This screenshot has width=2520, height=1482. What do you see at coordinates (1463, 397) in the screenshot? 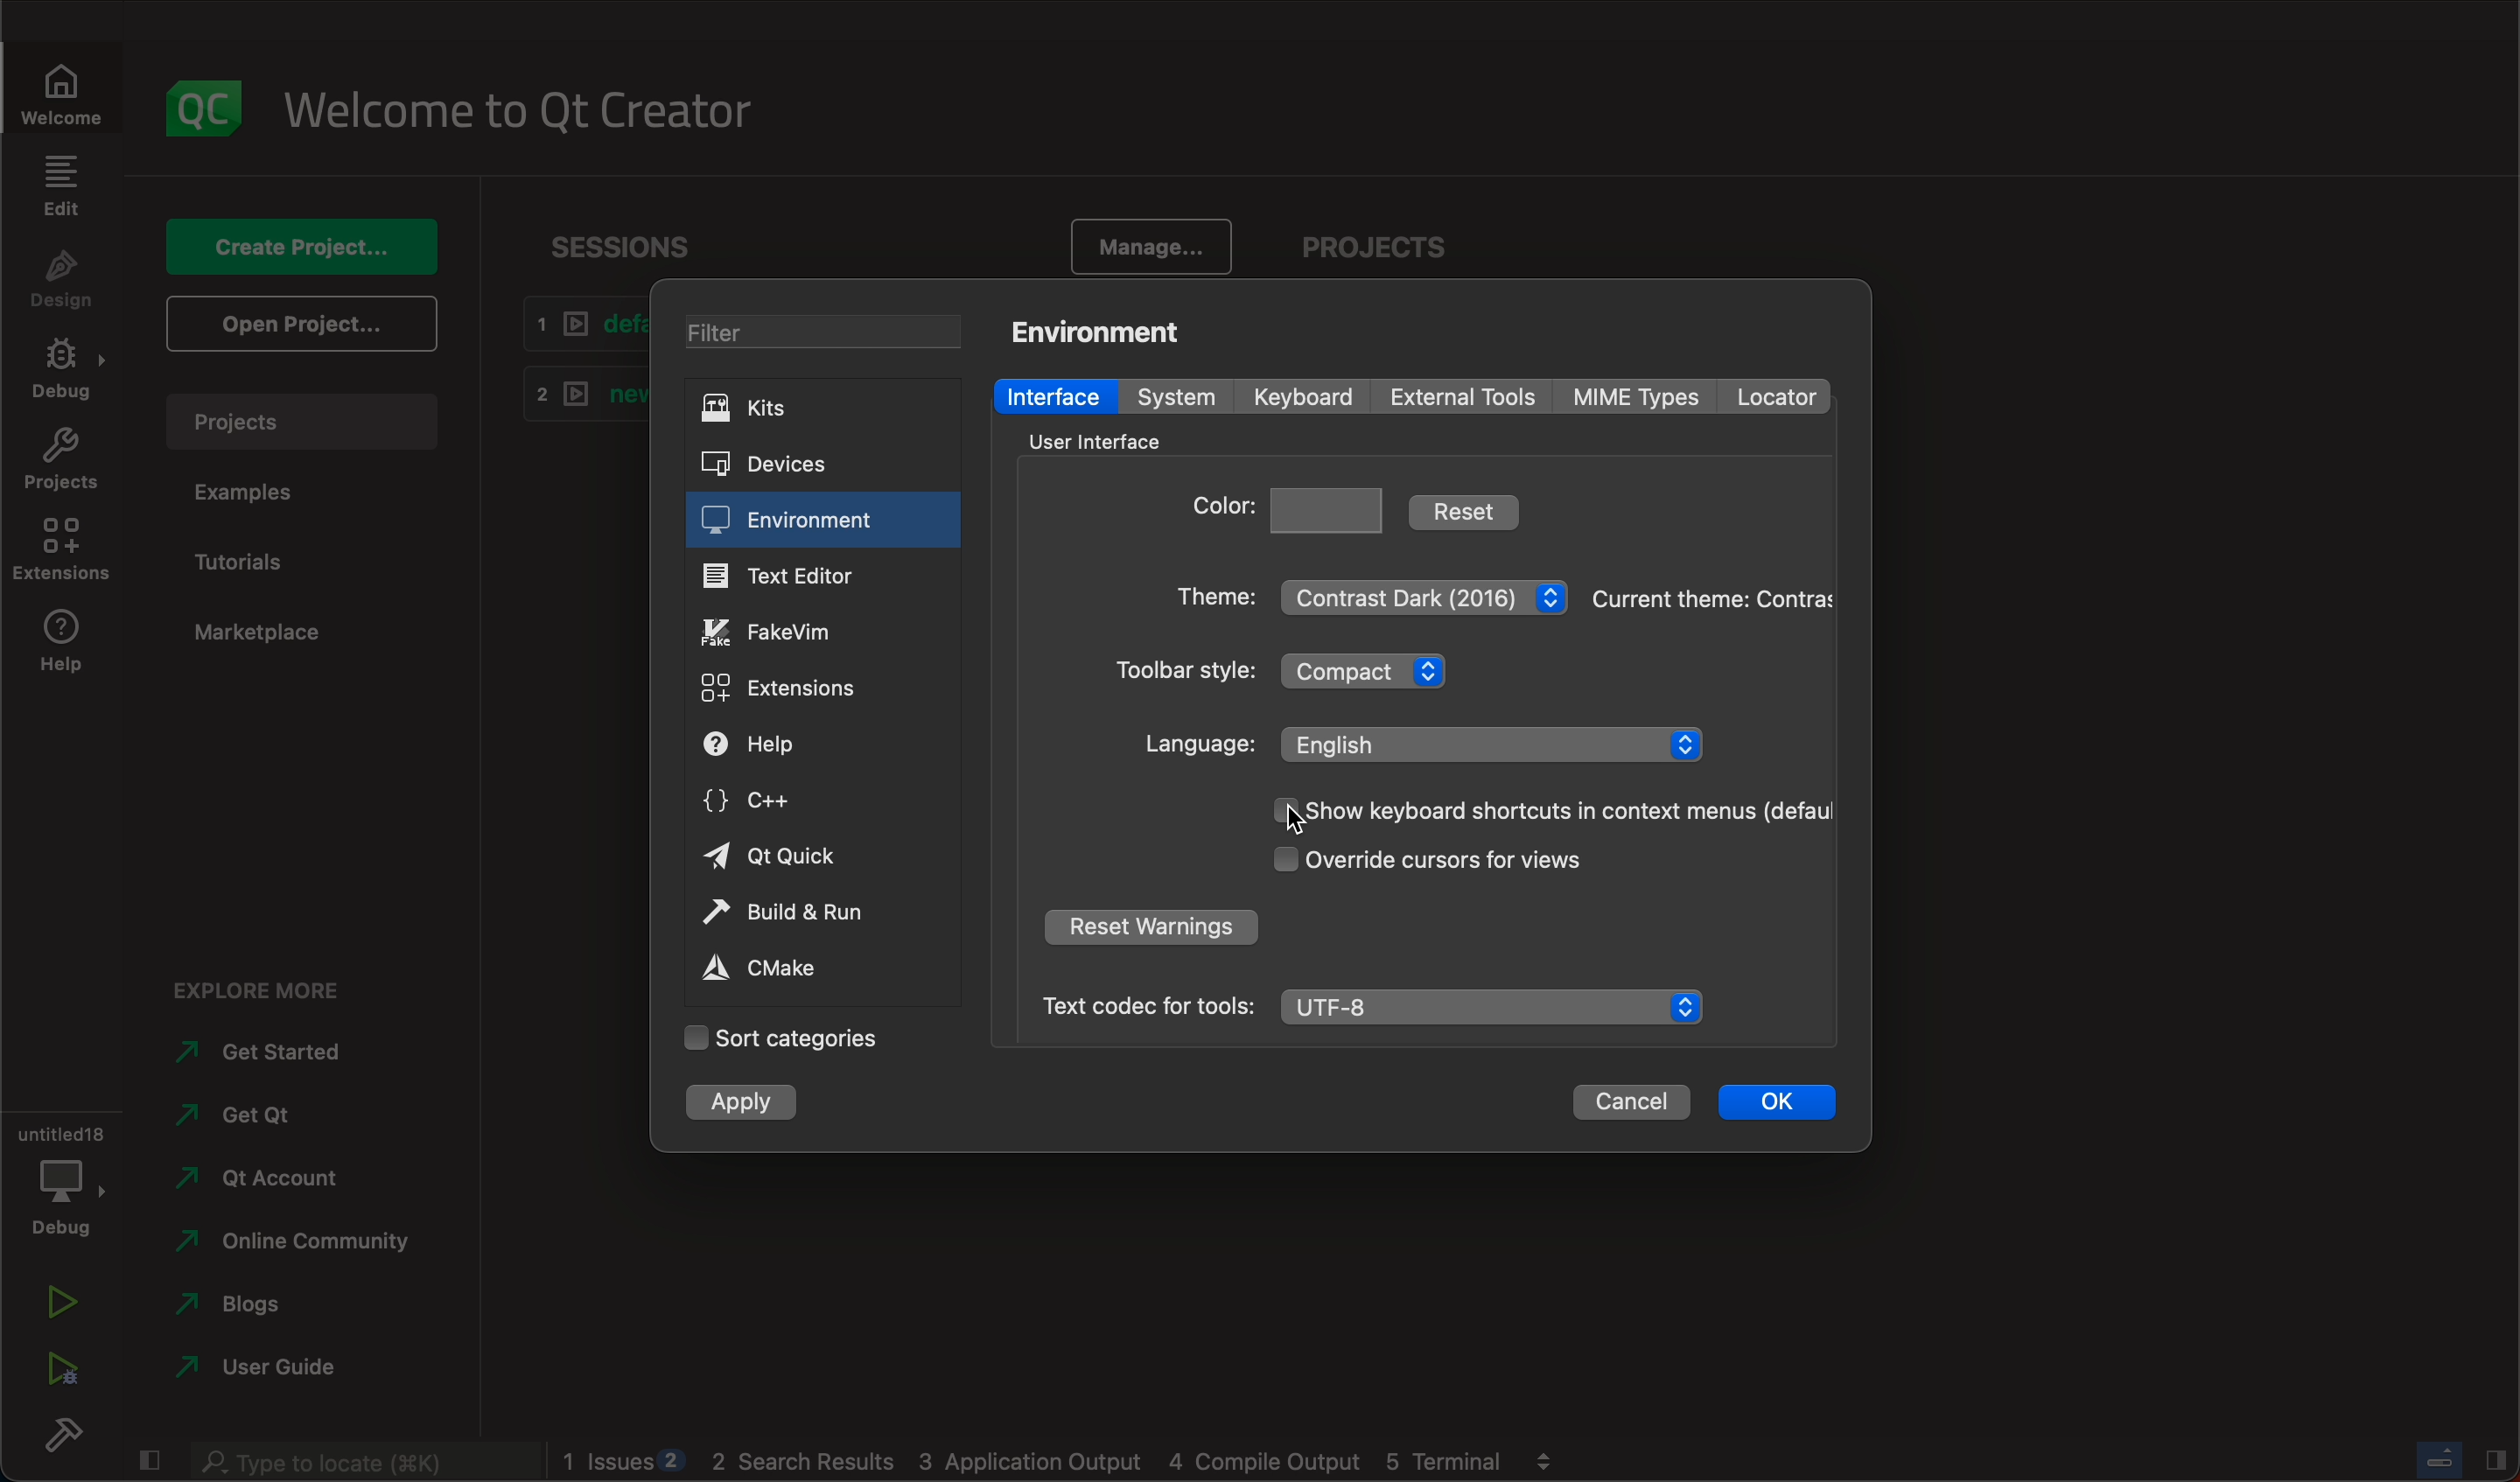
I see `external tools` at bounding box center [1463, 397].